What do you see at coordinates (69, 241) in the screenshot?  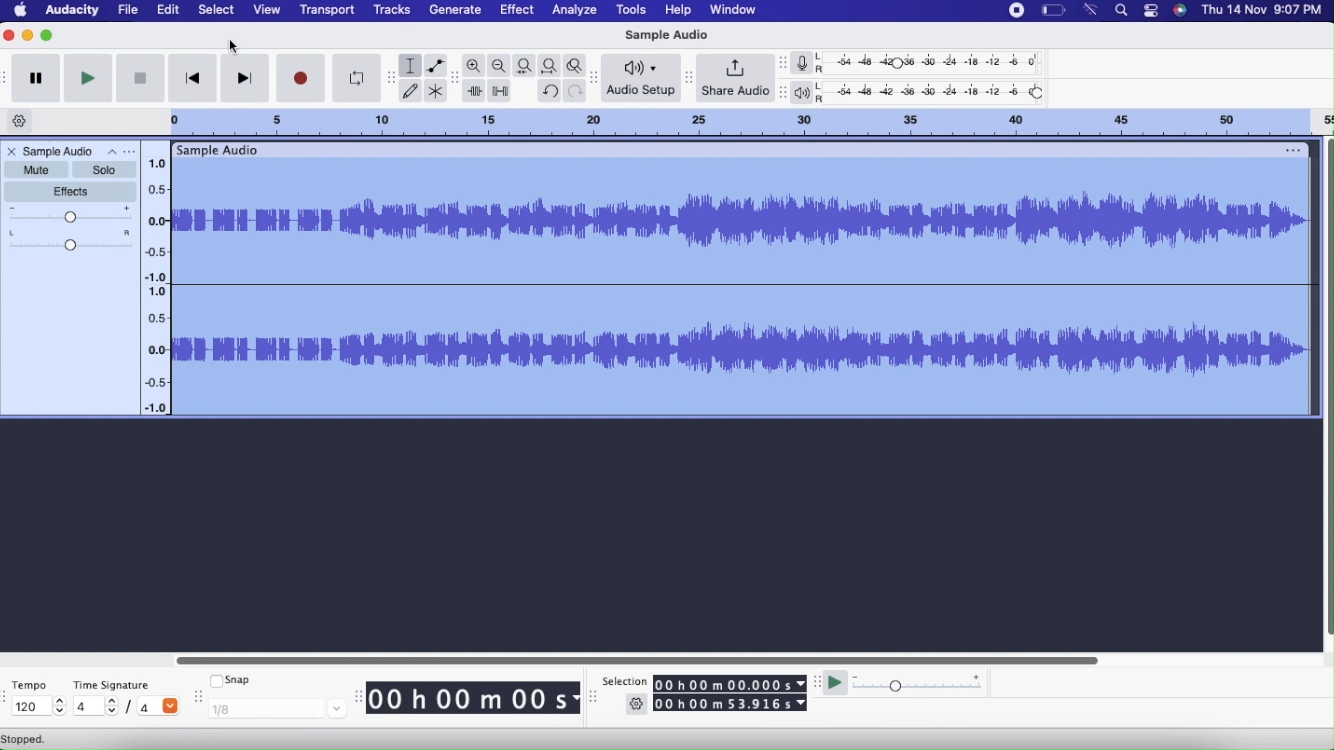 I see `Pan: Center` at bounding box center [69, 241].